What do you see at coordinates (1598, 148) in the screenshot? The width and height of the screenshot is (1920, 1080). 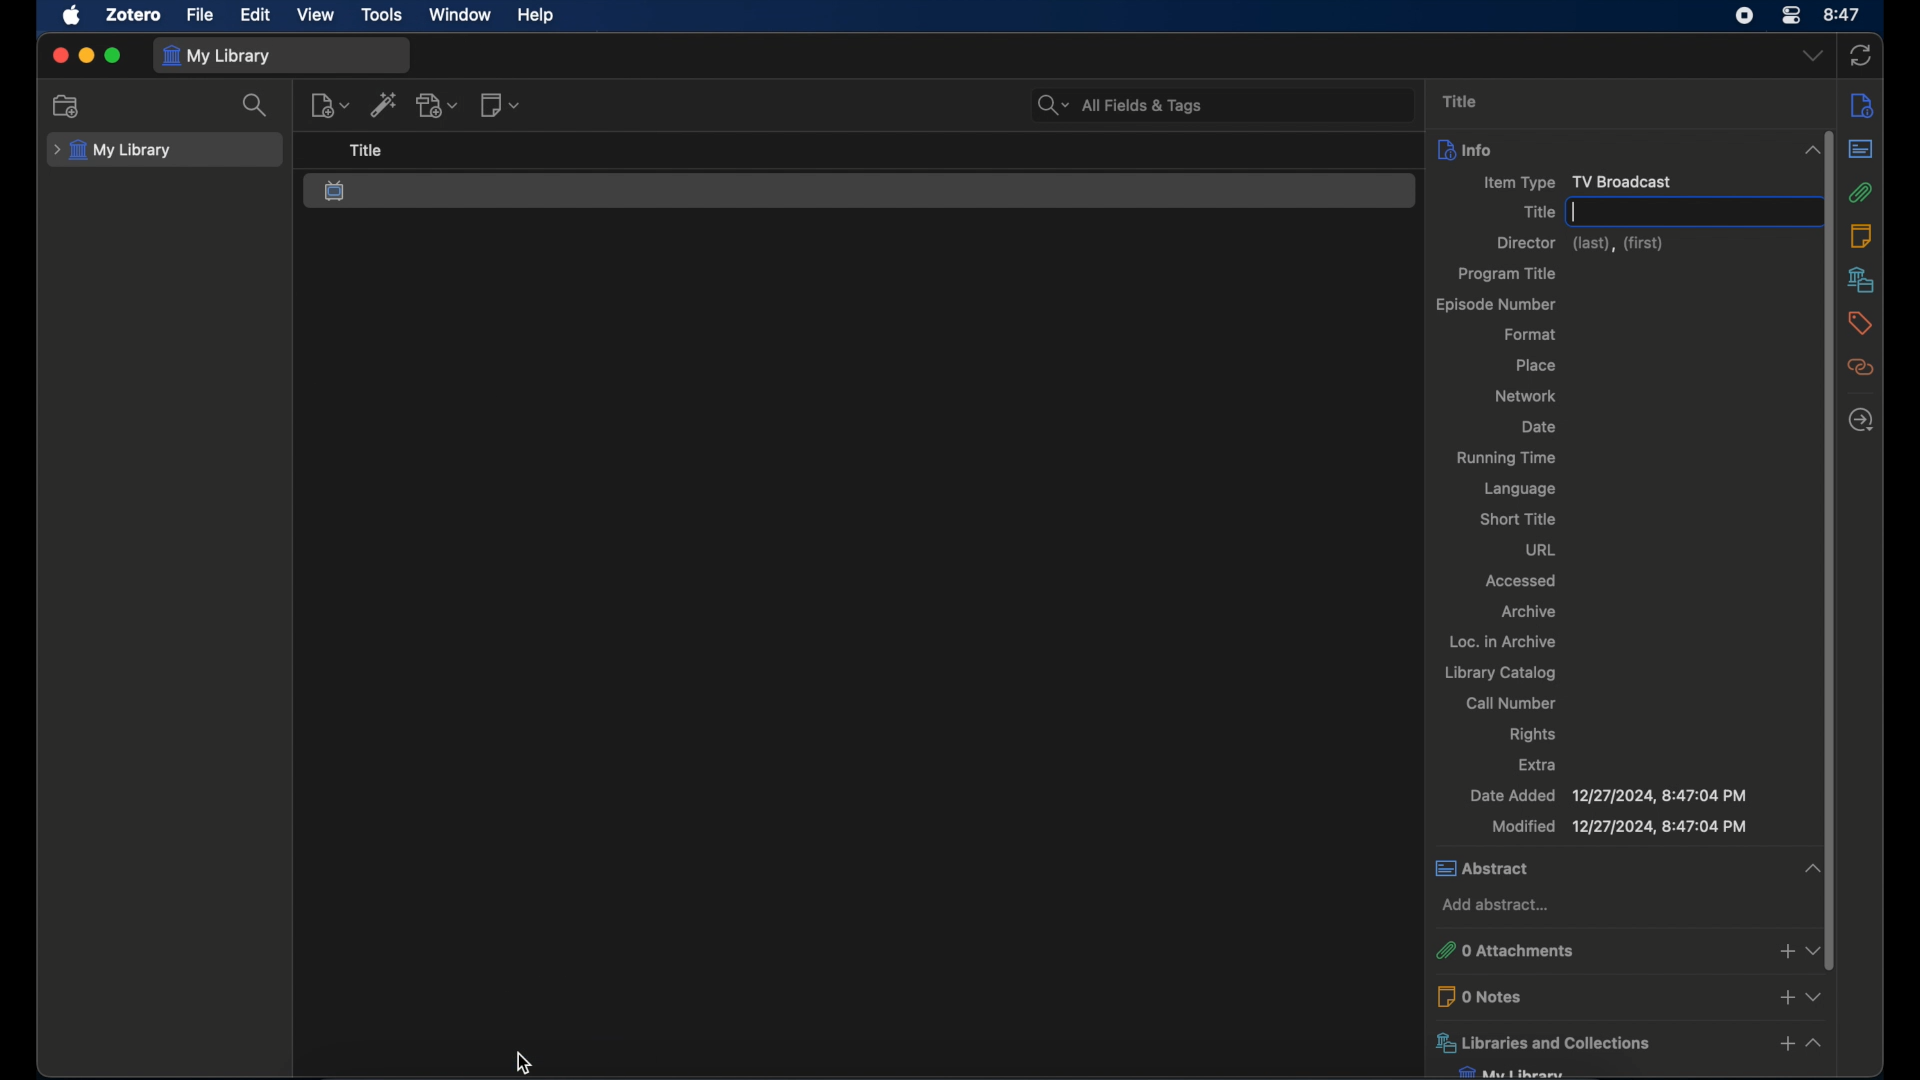 I see `info` at bounding box center [1598, 148].